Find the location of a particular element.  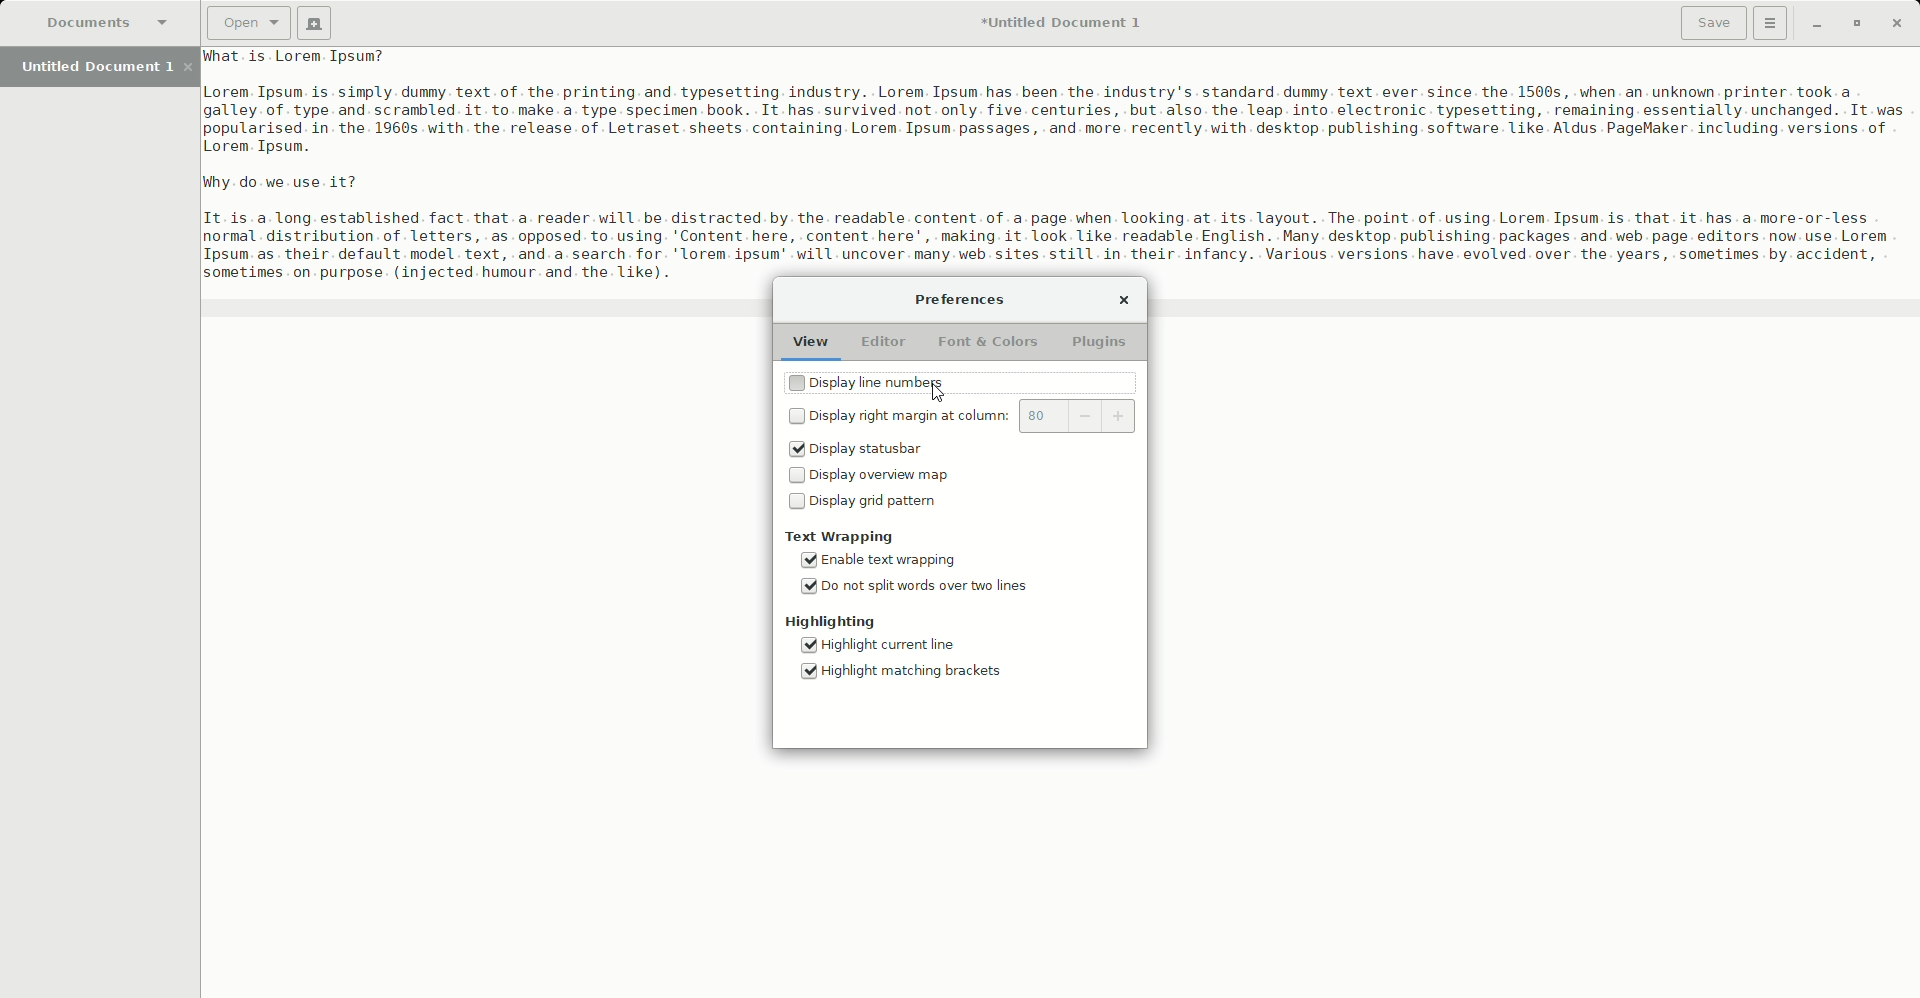

Do not split words over two lines is located at coordinates (914, 591).